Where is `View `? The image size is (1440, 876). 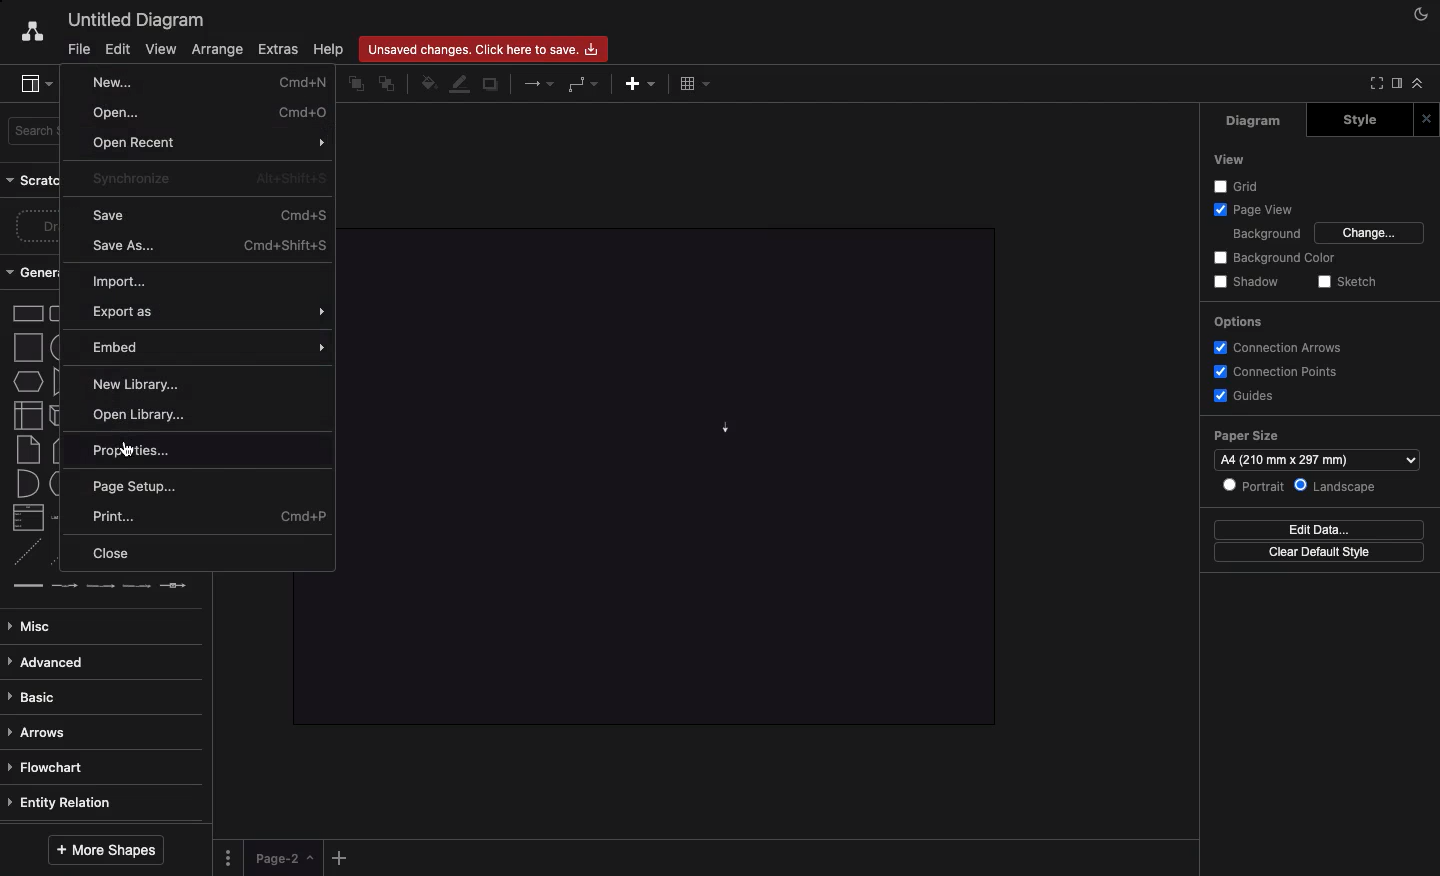 View  is located at coordinates (1228, 160).